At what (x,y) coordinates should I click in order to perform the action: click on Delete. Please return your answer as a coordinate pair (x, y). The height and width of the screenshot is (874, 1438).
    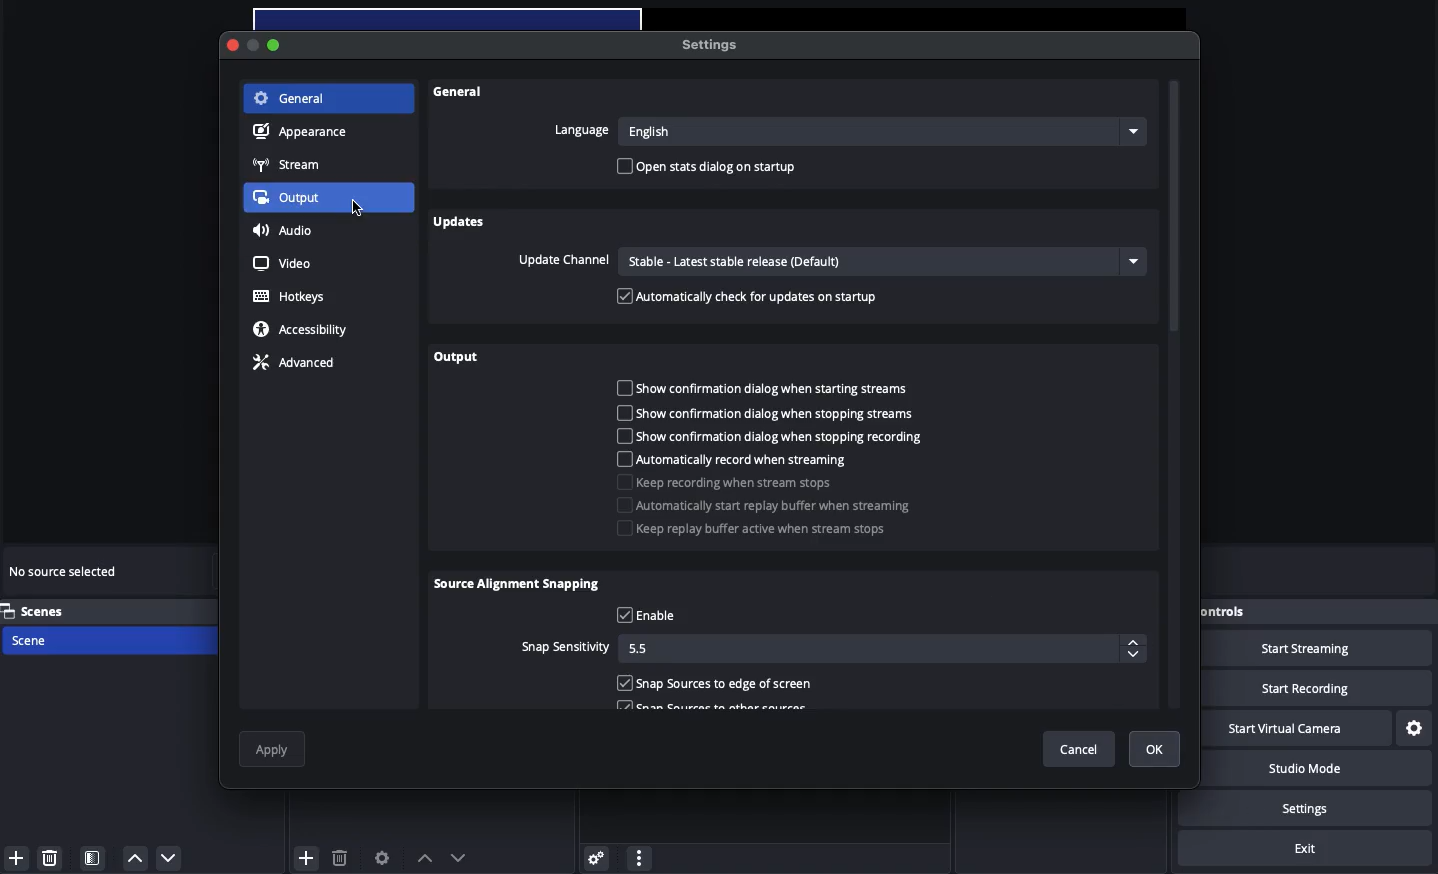
    Looking at the image, I should click on (52, 857).